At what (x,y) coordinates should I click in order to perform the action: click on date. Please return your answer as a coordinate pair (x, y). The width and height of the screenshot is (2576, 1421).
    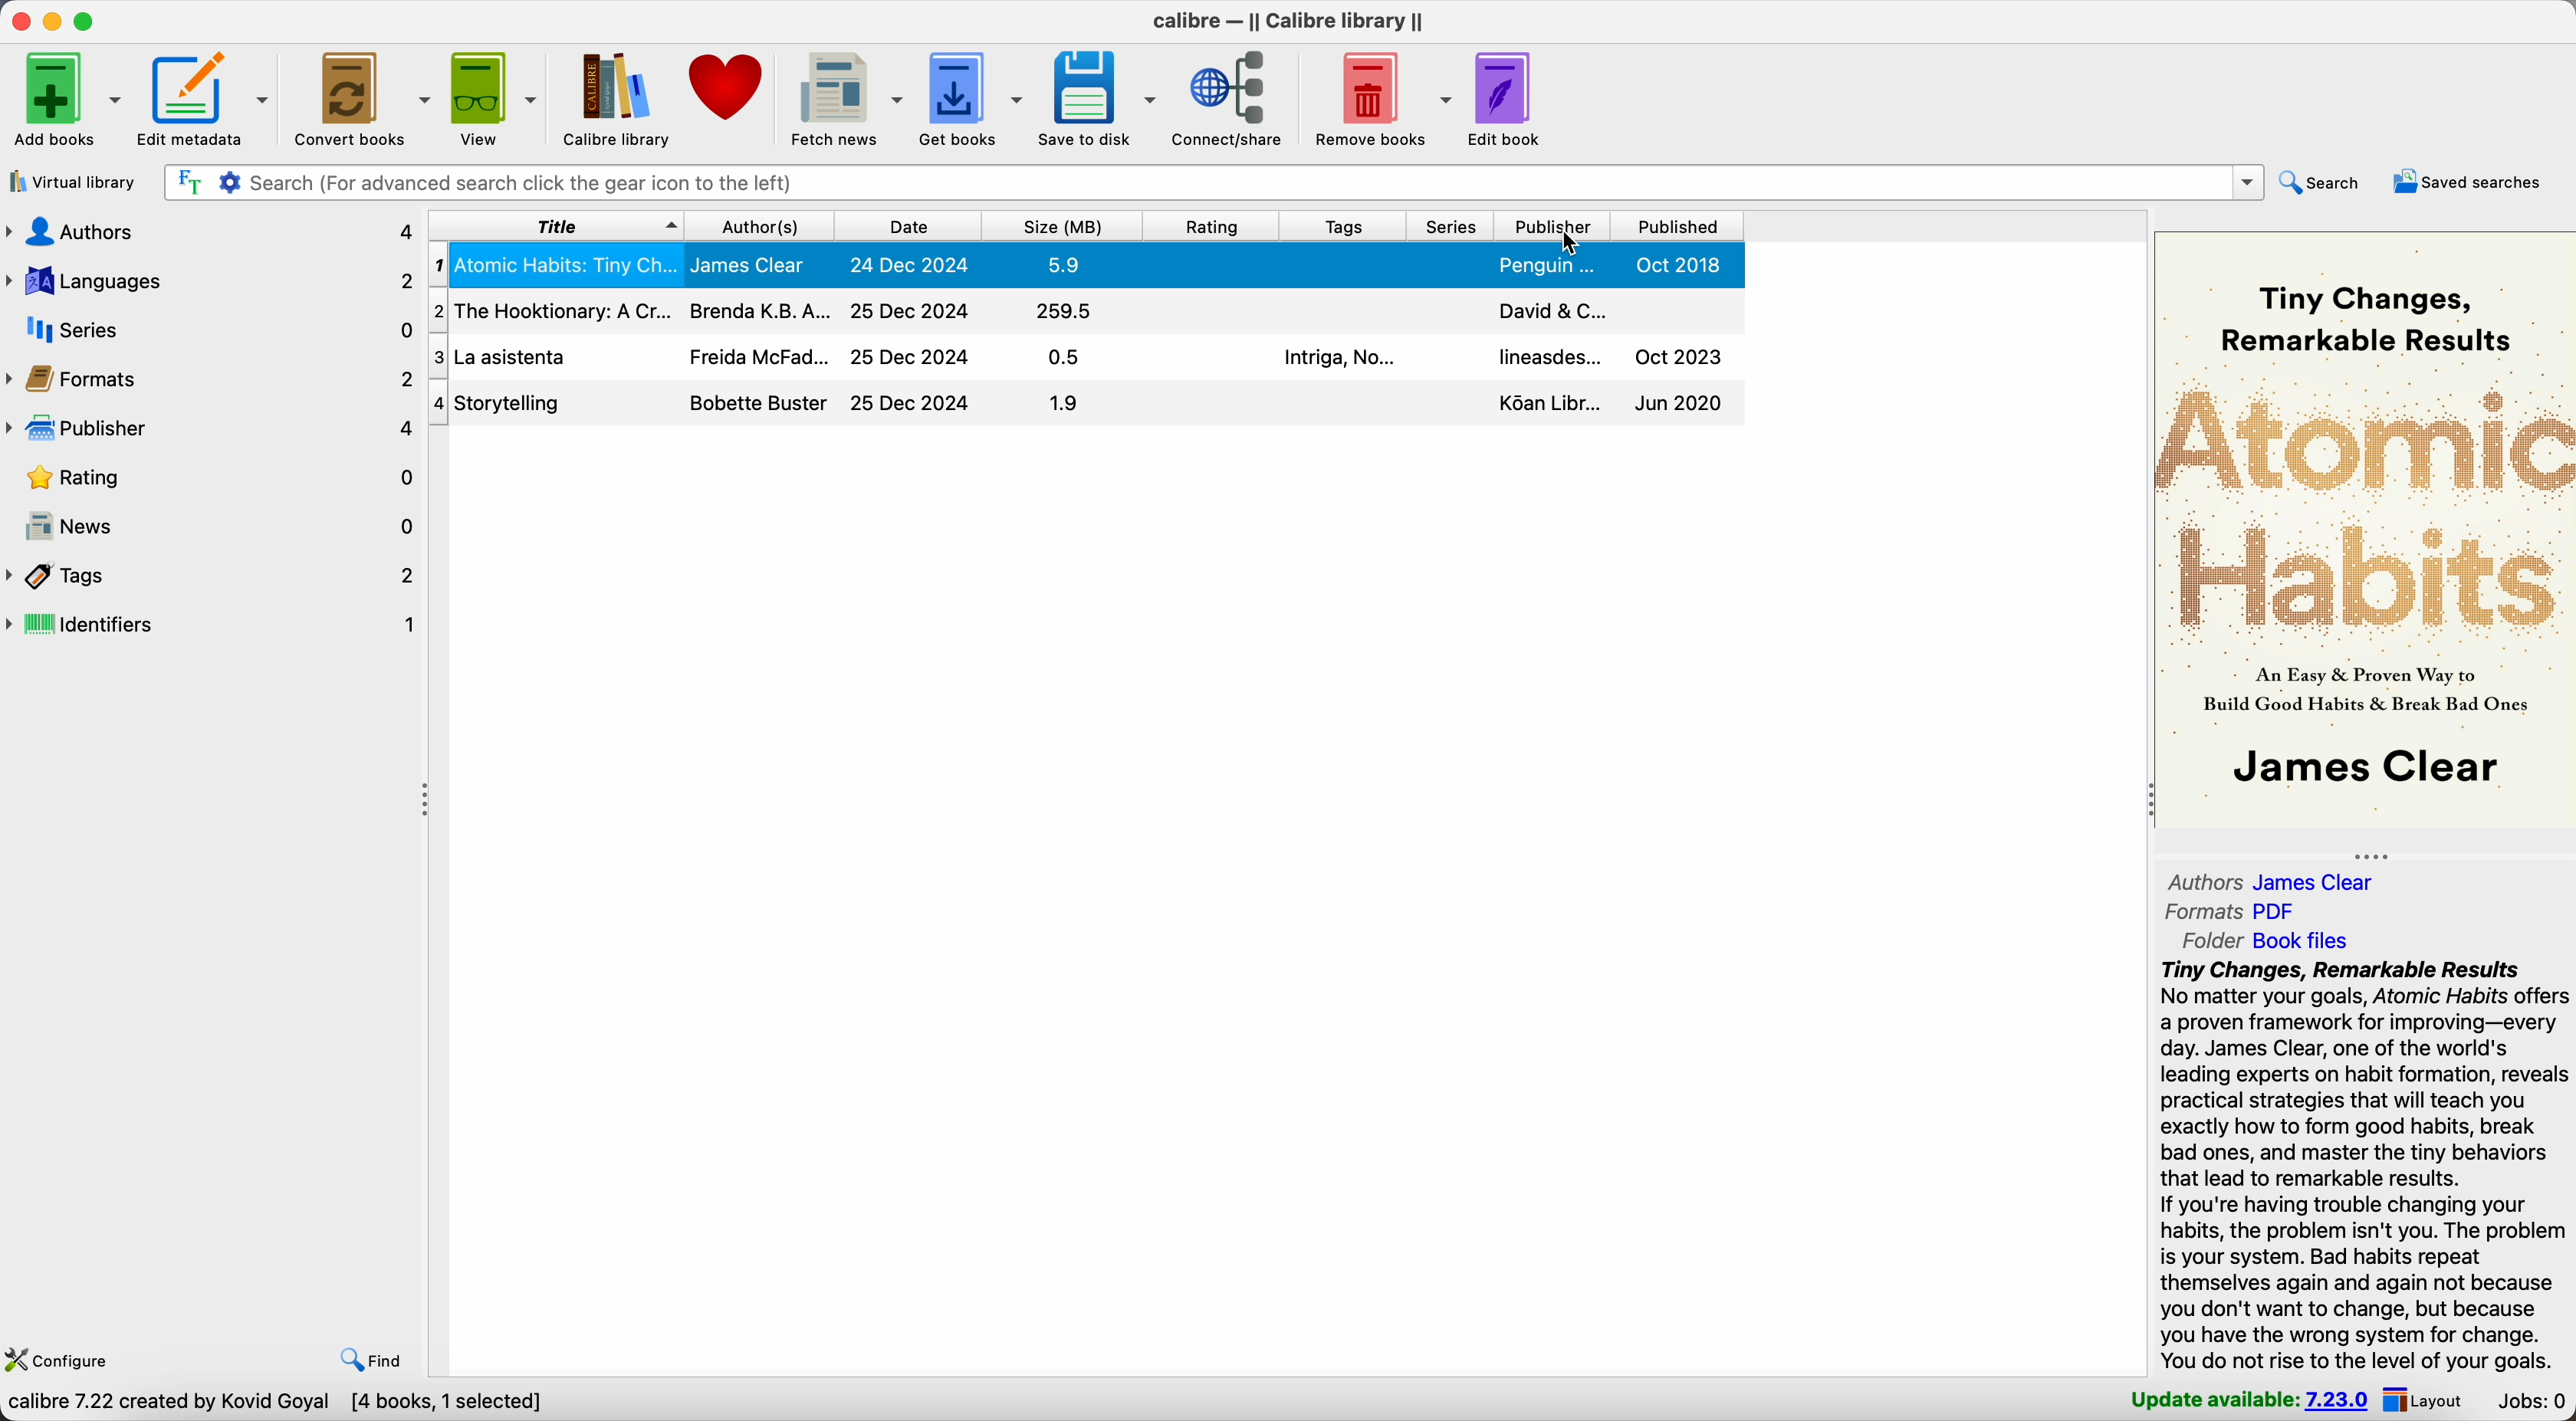
    Looking at the image, I should click on (910, 226).